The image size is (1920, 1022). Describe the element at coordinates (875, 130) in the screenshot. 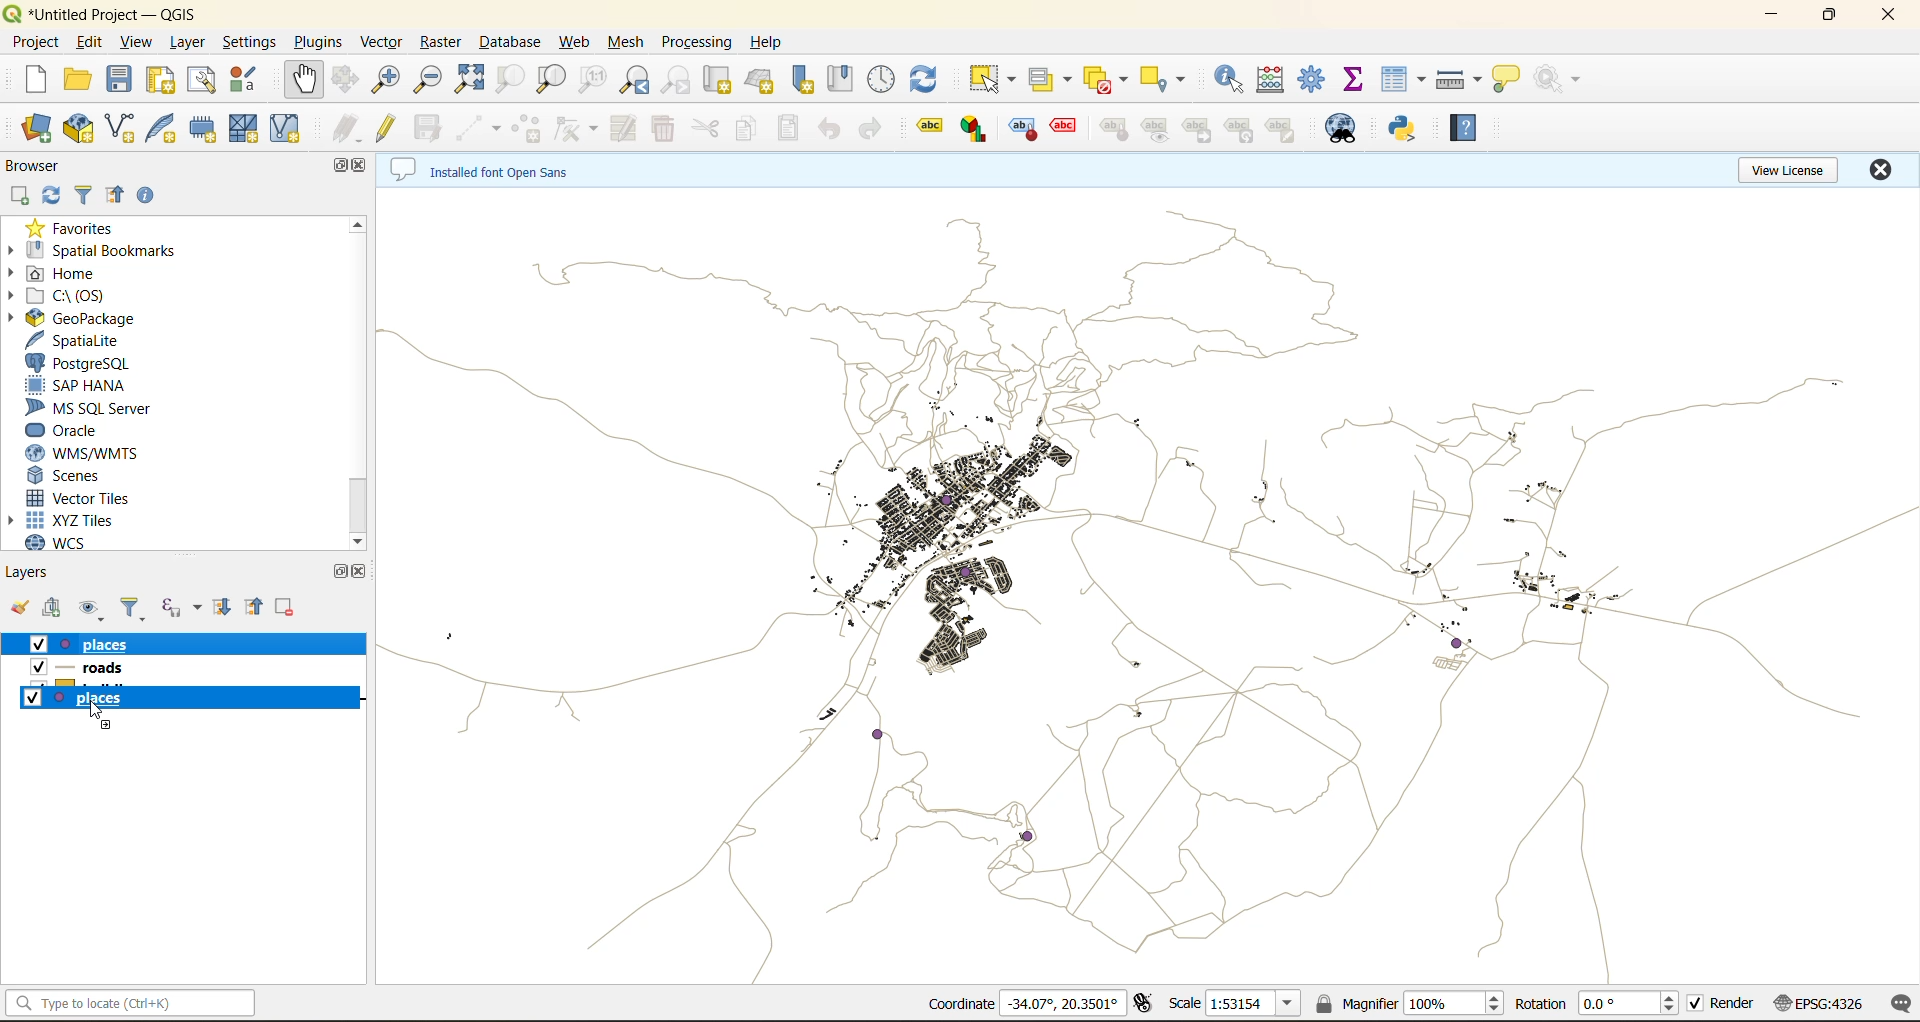

I see `redo` at that location.